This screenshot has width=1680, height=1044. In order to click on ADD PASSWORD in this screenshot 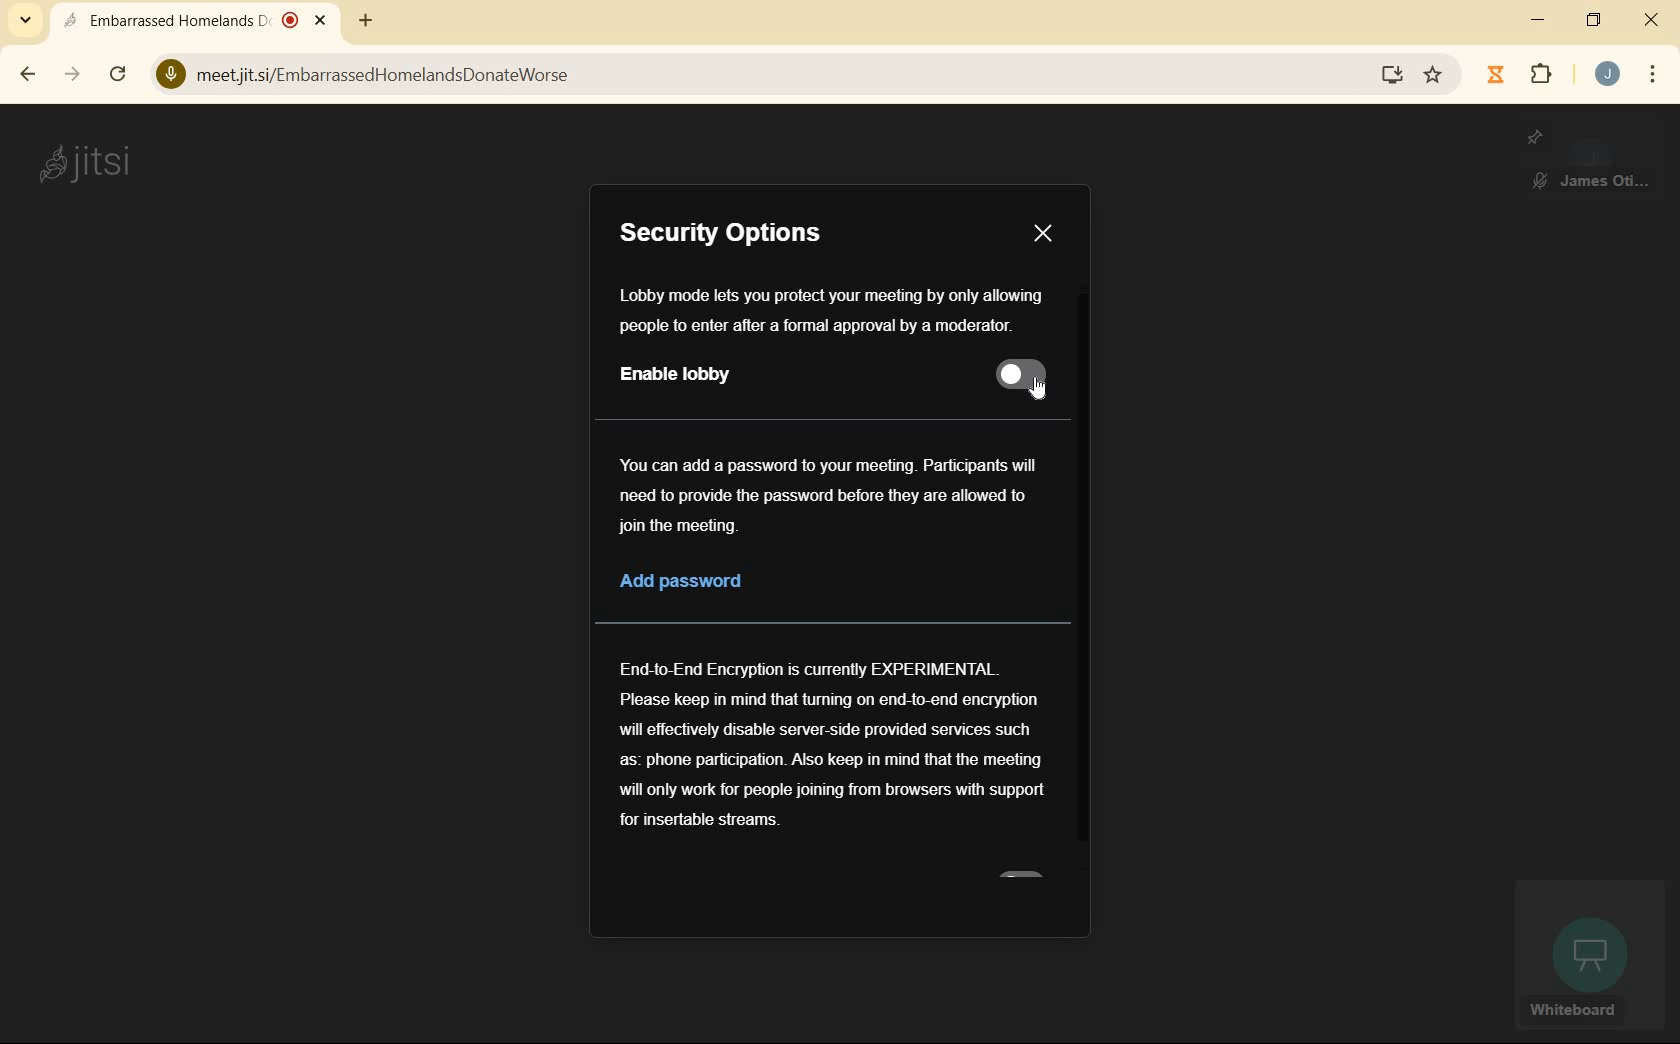, I will do `click(710, 583)`.